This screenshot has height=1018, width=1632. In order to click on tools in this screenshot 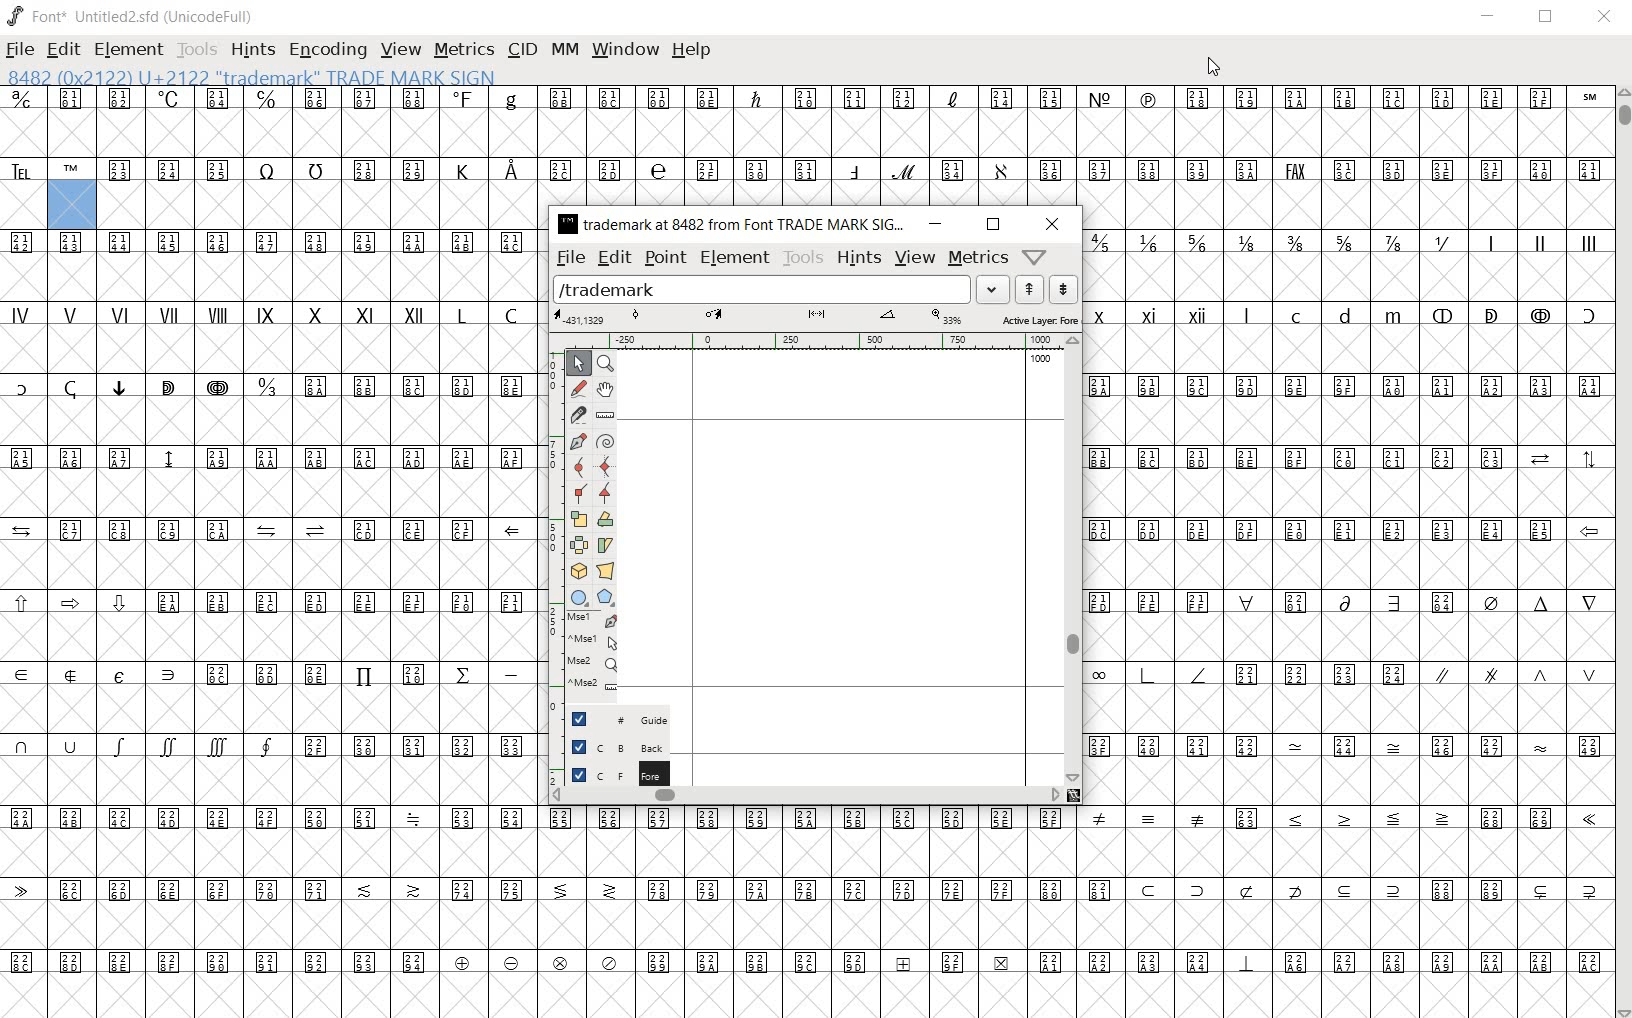, I will do `click(801, 258)`.